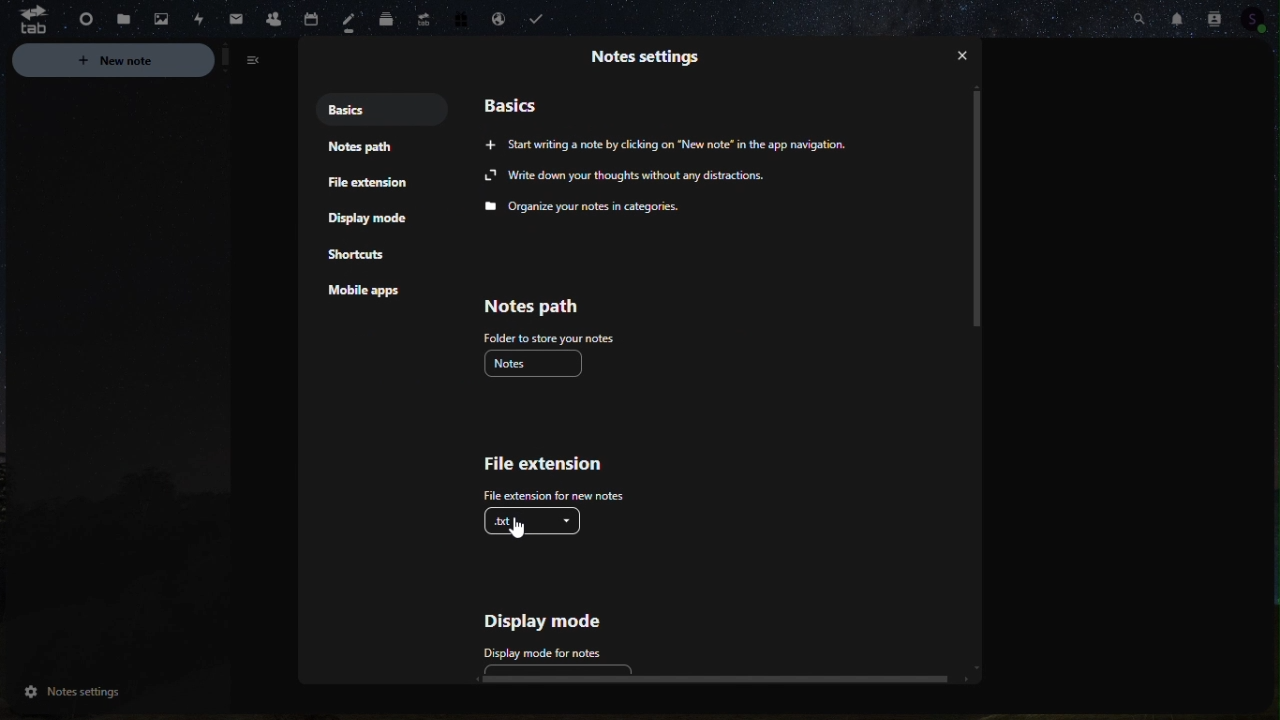 This screenshot has width=1280, height=720. Describe the element at coordinates (375, 293) in the screenshot. I see `Mobile app` at that location.